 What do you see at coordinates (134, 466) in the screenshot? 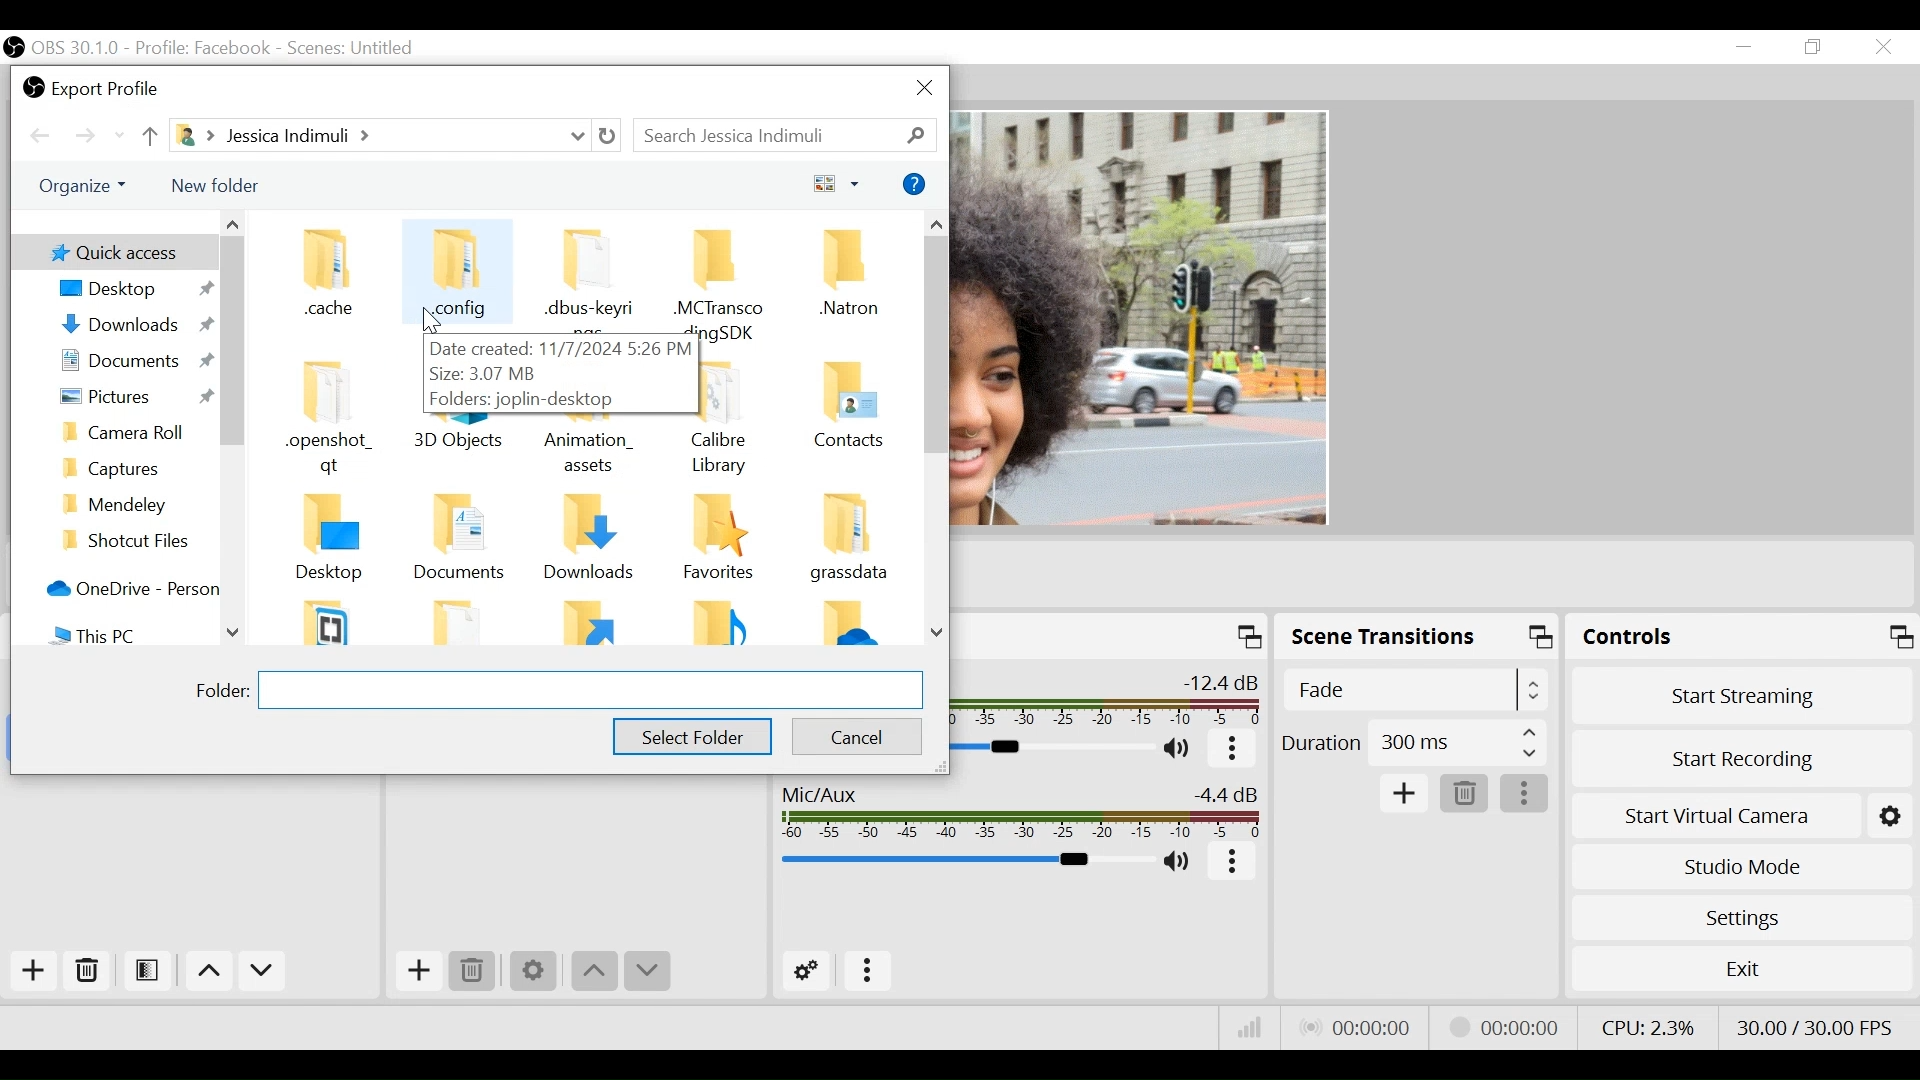
I see `Folder` at bounding box center [134, 466].